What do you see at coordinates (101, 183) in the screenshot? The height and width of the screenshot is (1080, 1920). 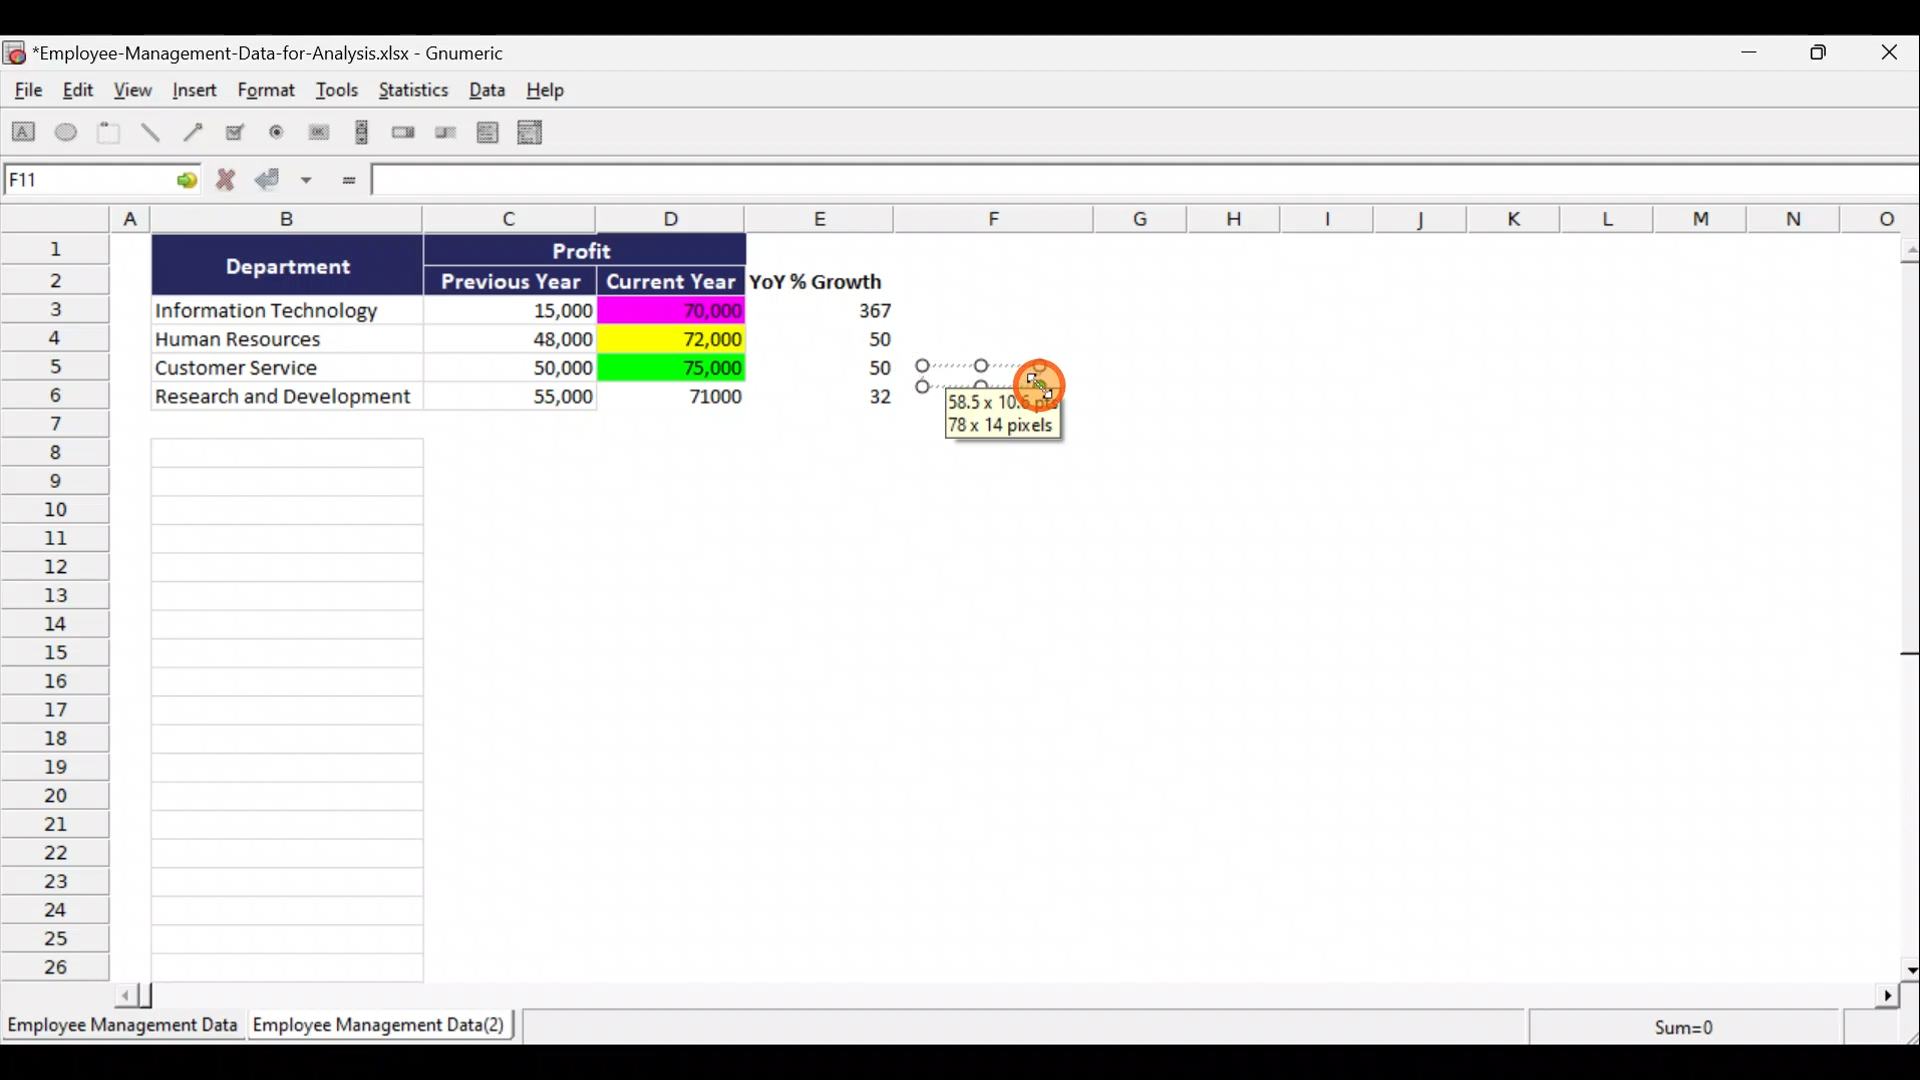 I see `Cell allocation` at bounding box center [101, 183].